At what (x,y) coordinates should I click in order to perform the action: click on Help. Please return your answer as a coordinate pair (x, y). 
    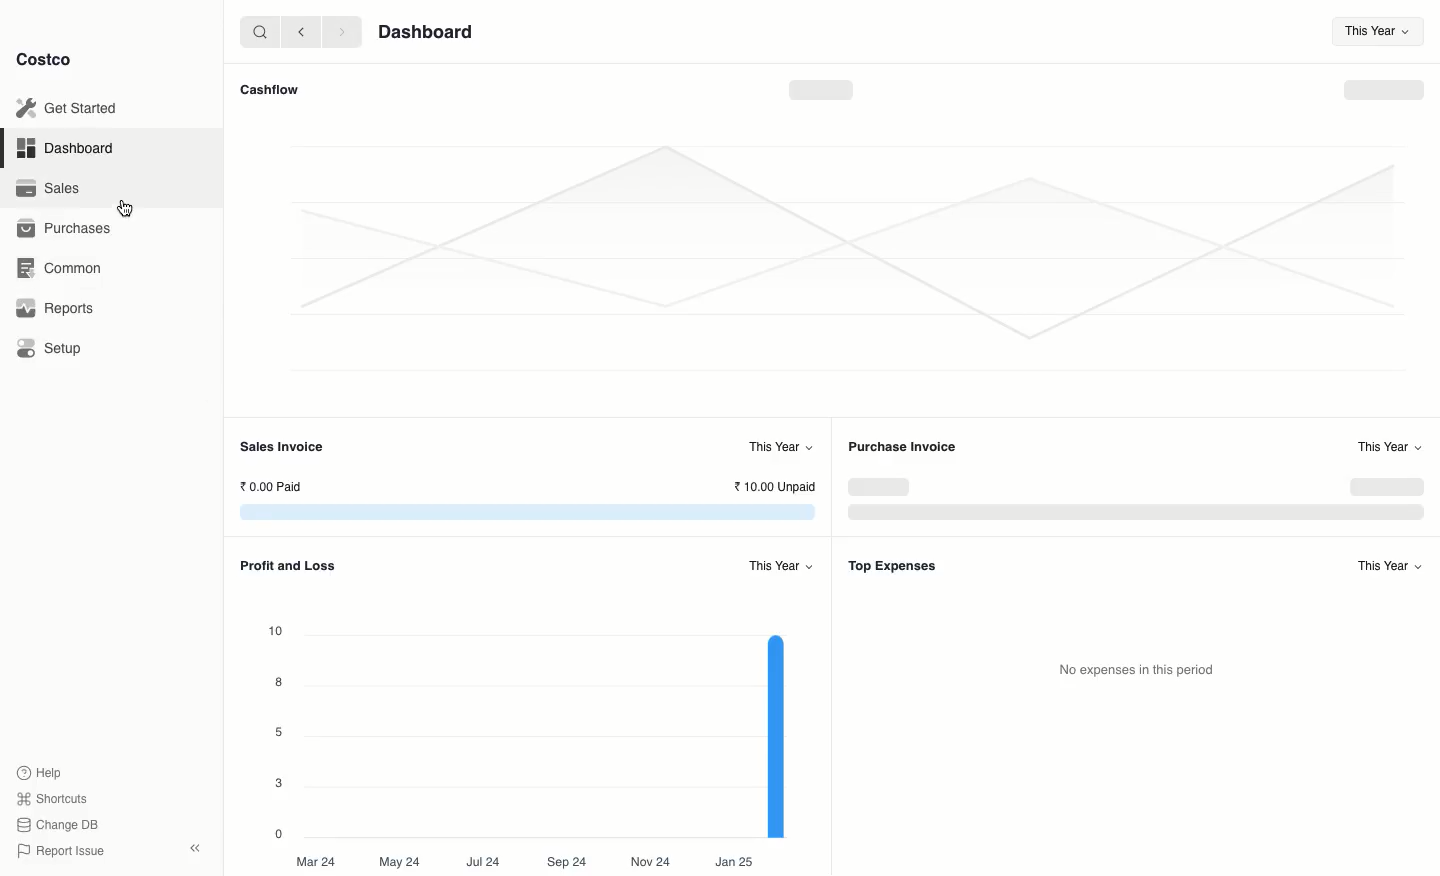
    Looking at the image, I should click on (43, 772).